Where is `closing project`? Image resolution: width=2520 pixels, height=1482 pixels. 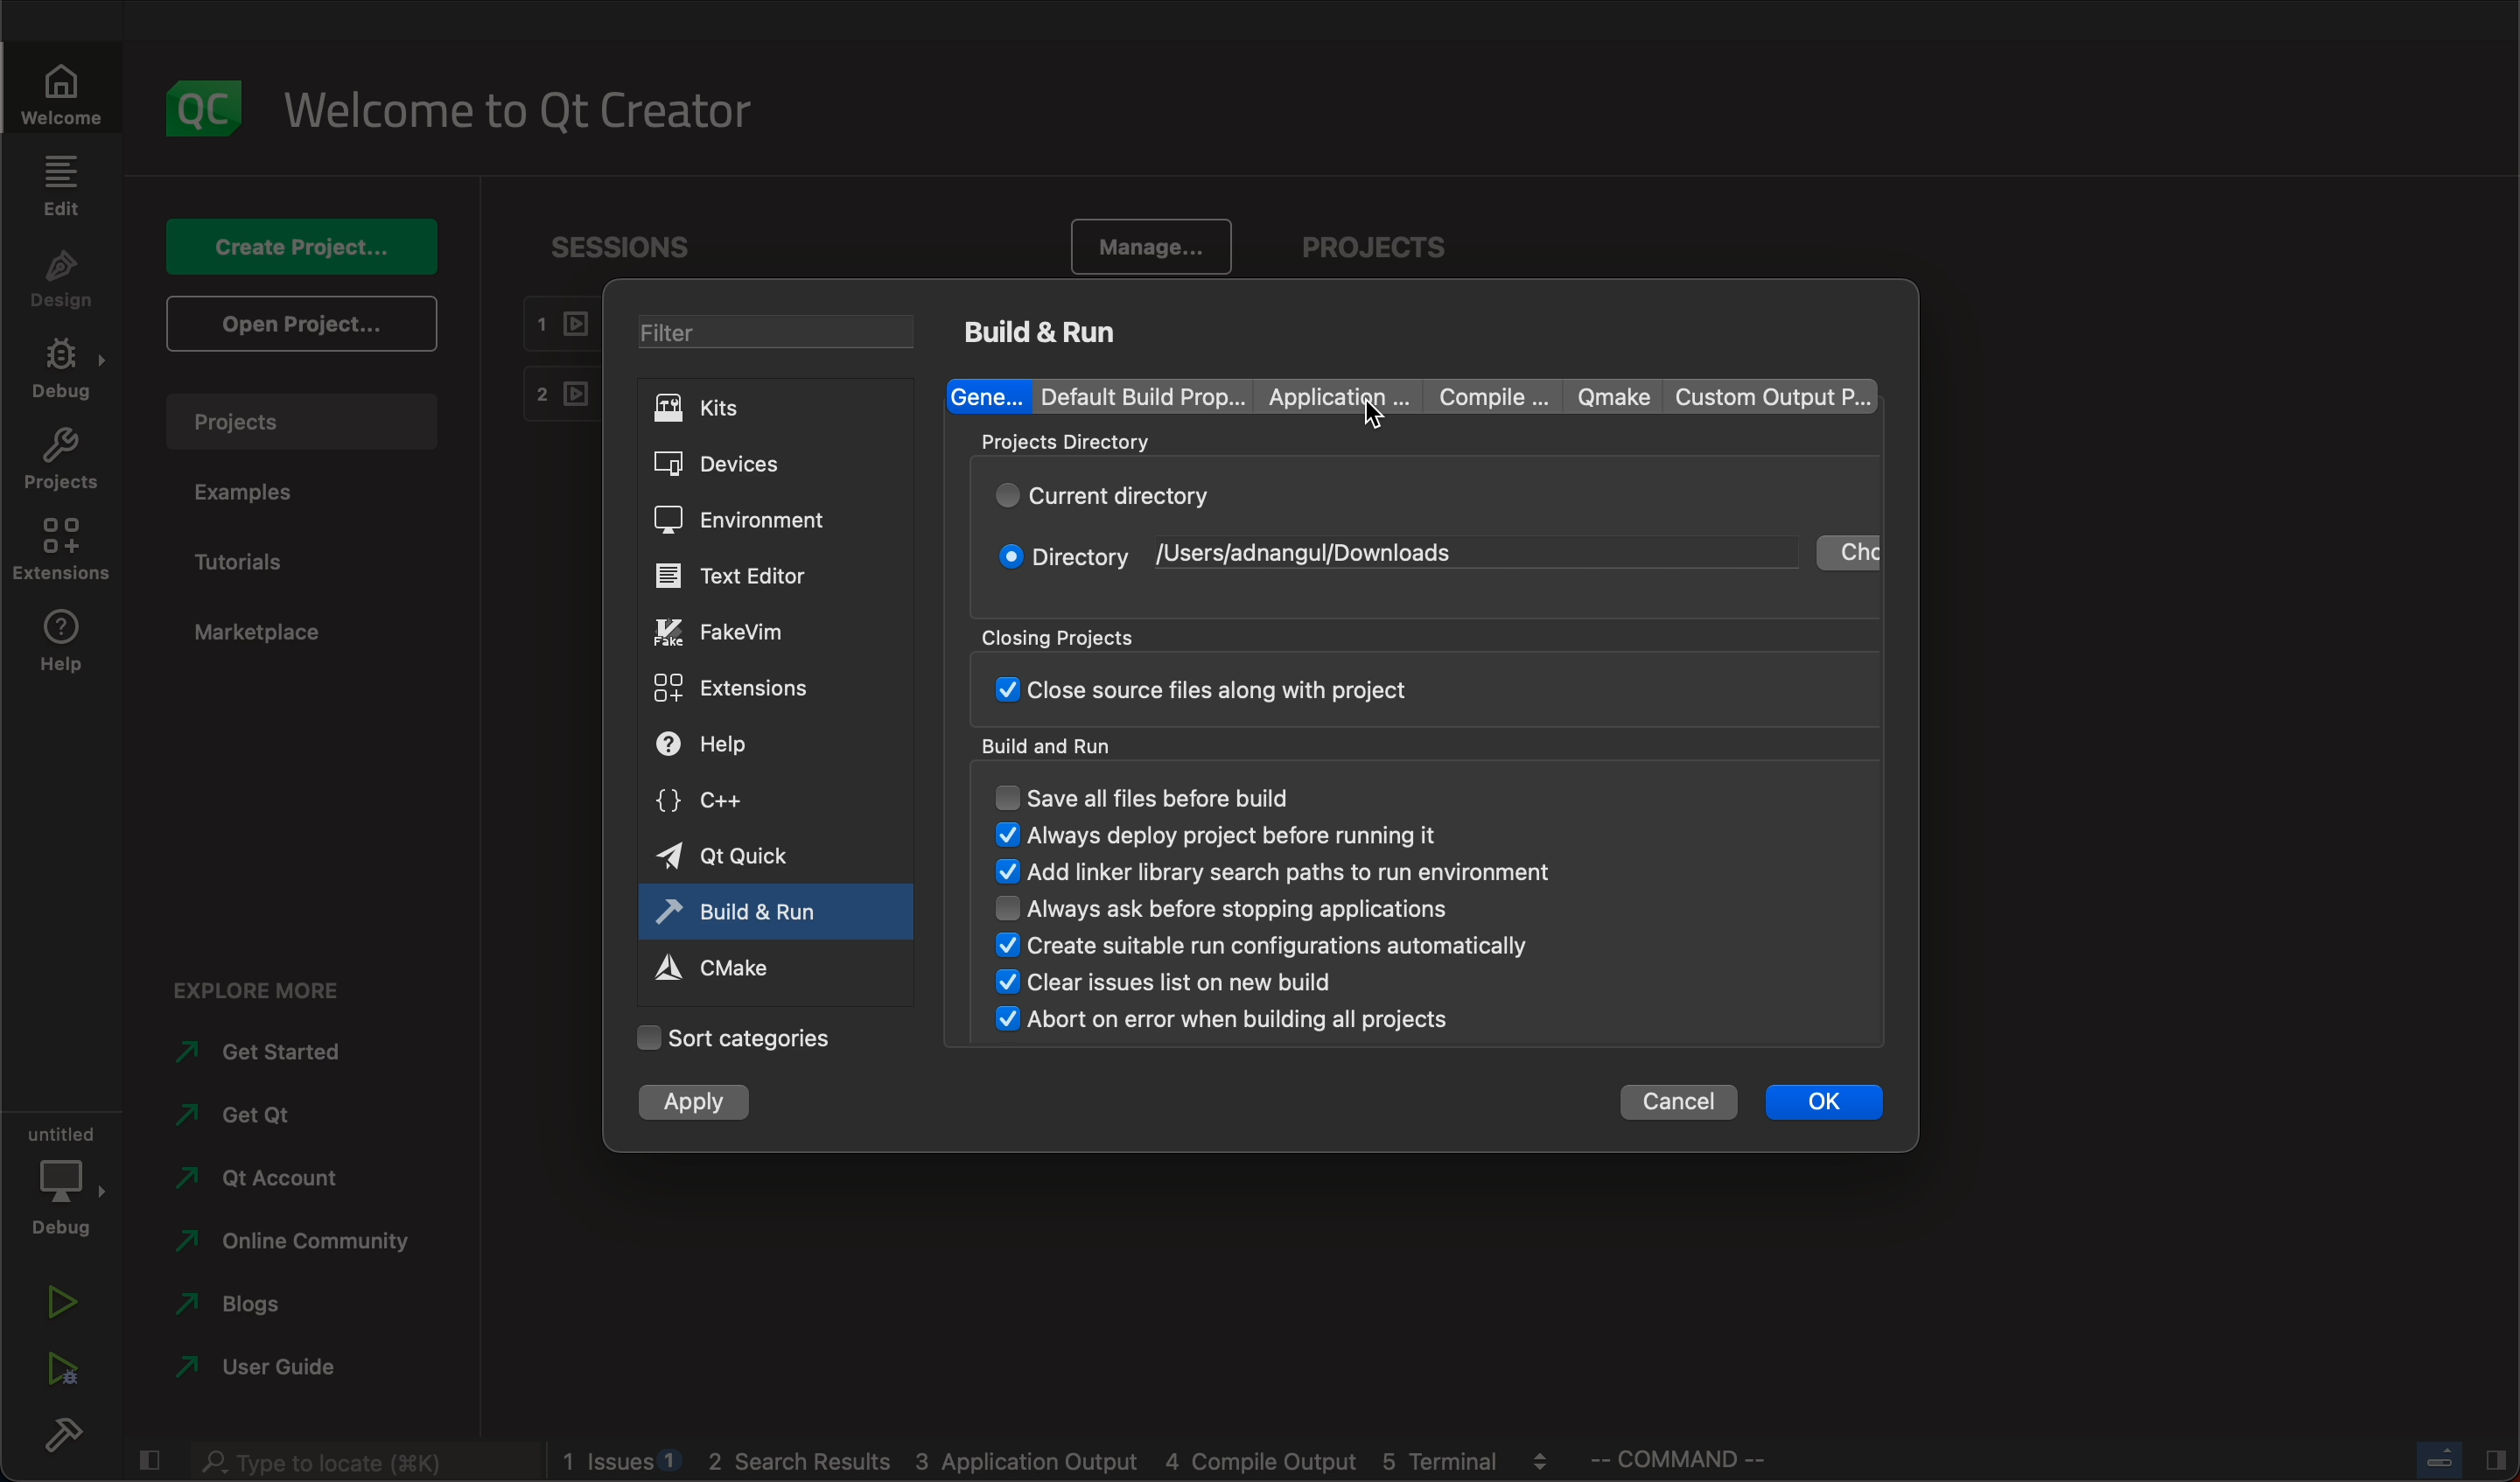
closing project is located at coordinates (1415, 668).